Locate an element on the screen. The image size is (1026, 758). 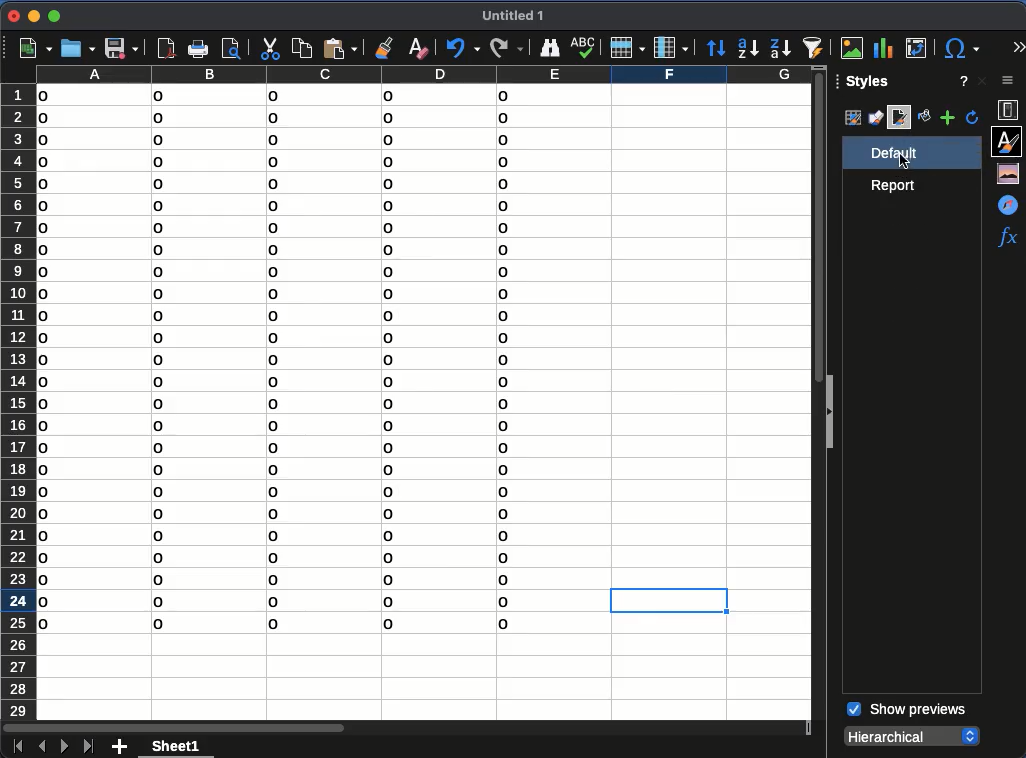
properties is located at coordinates (1009, 110).